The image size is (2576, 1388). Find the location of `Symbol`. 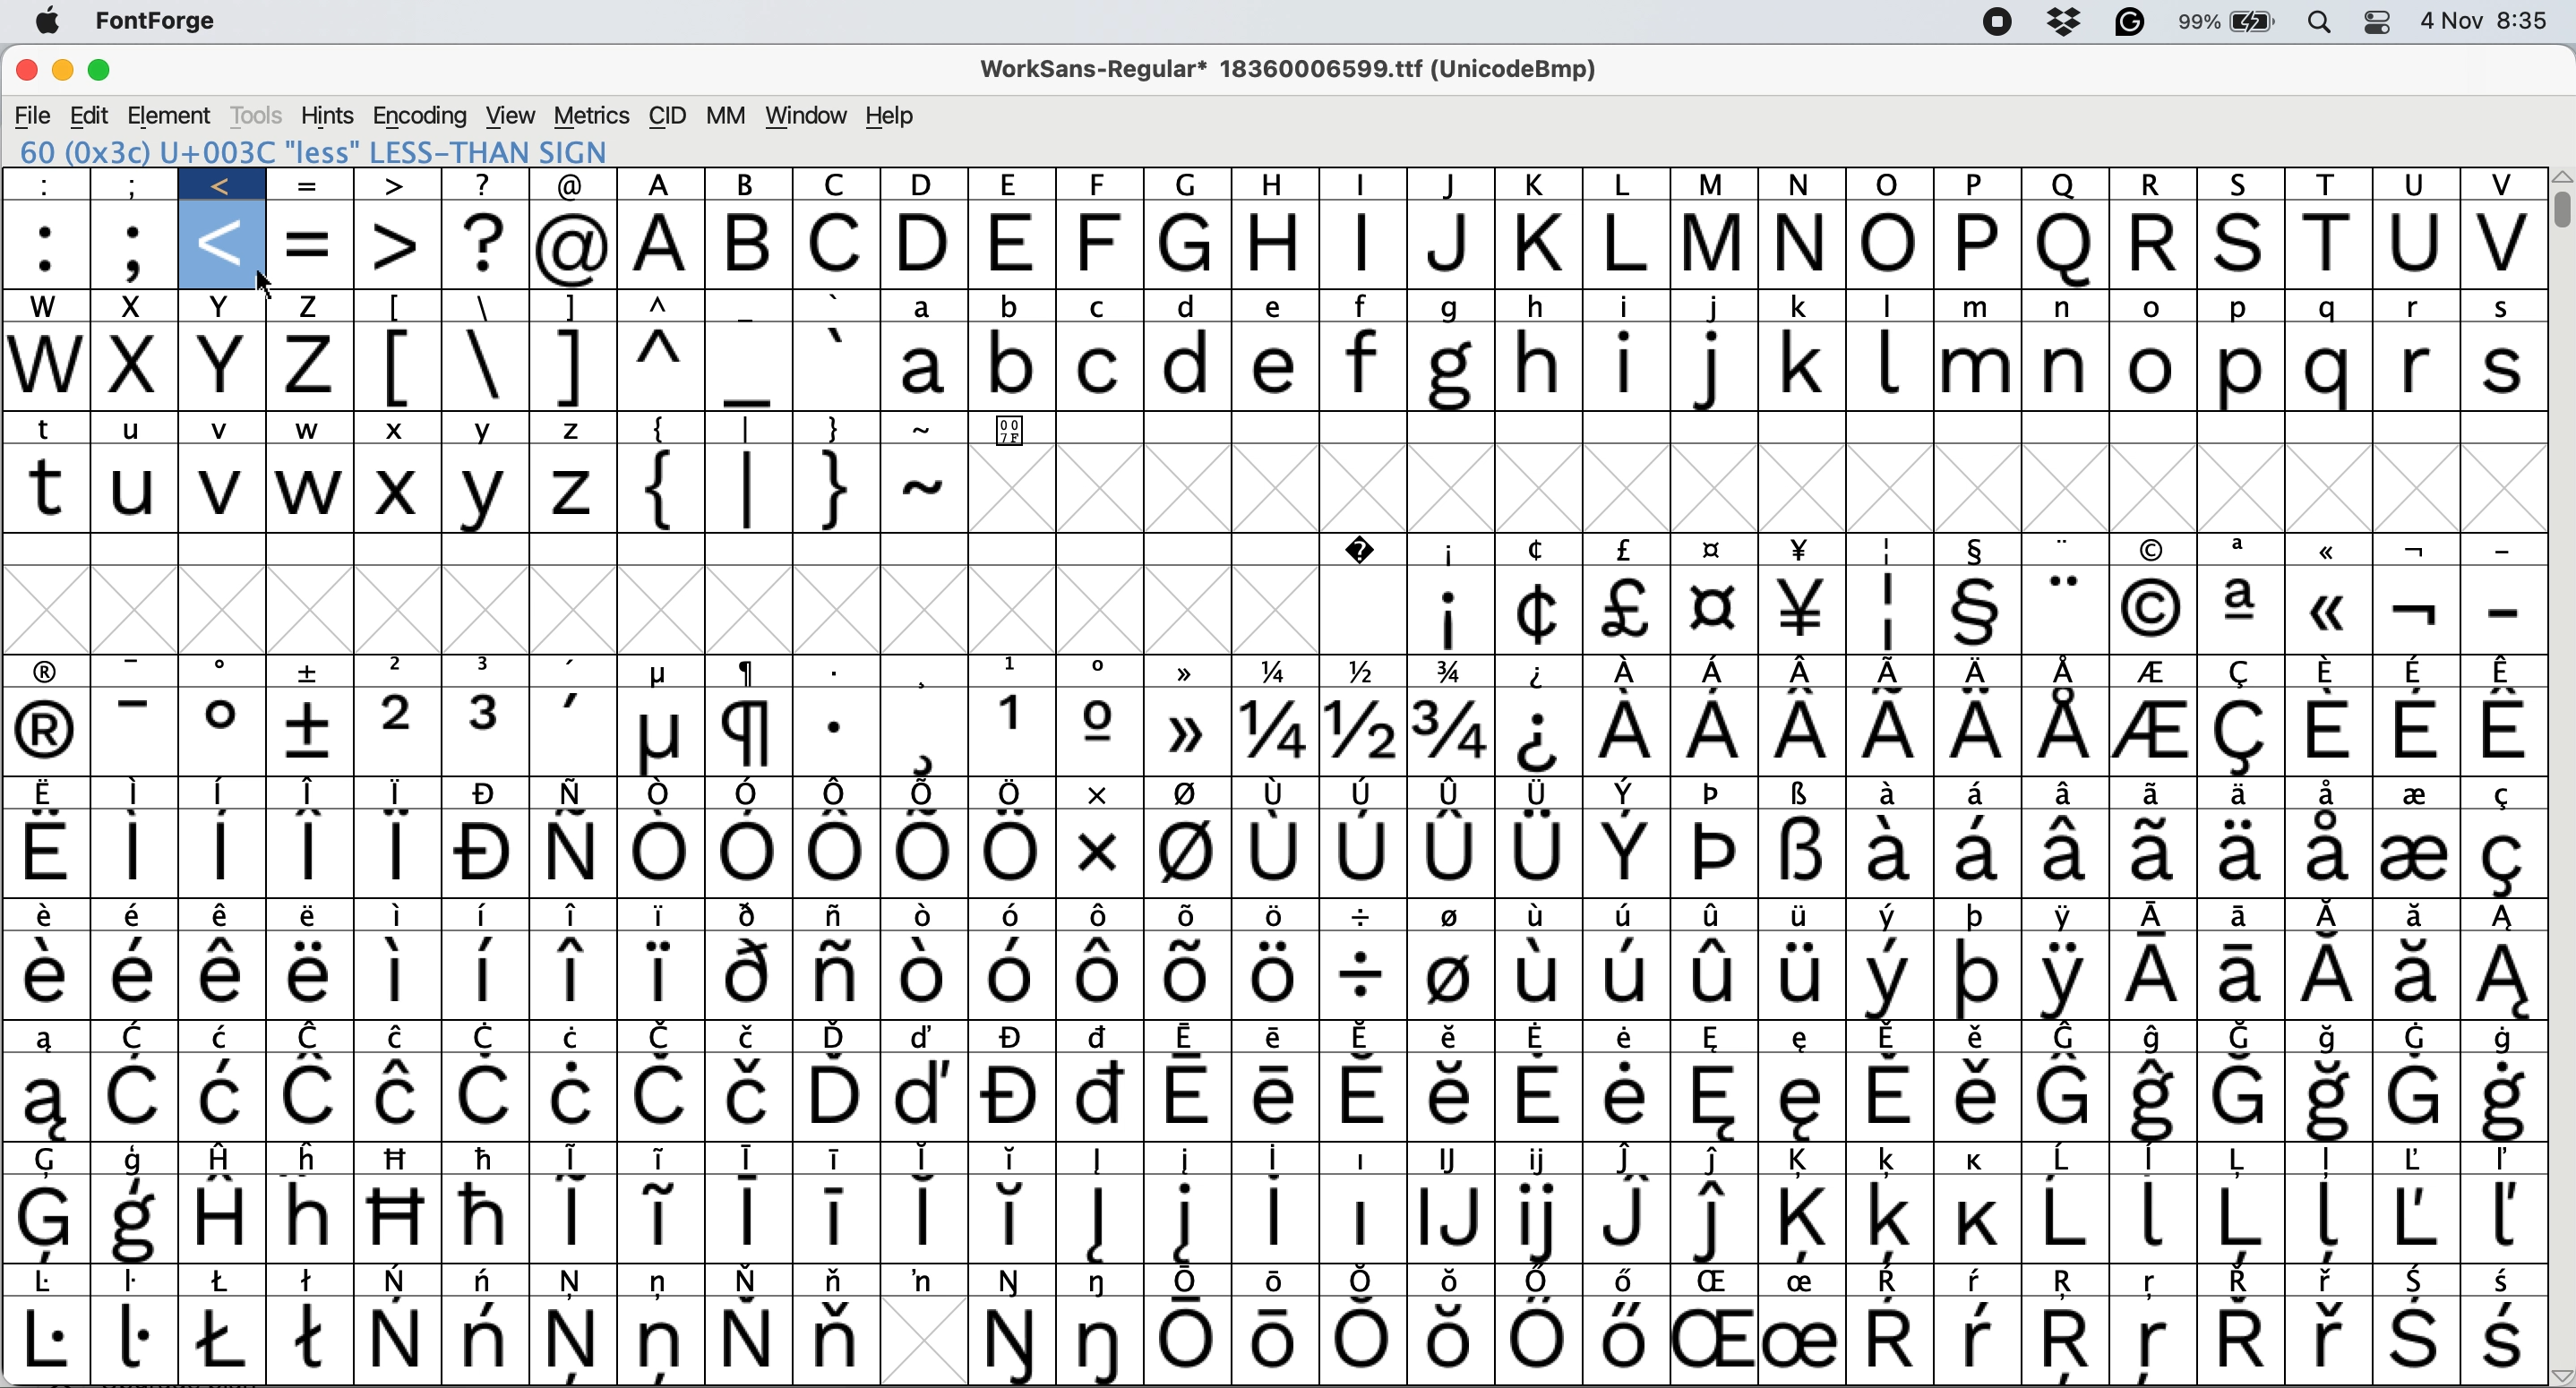

Symbol is located at coordinates (1892, 1222).